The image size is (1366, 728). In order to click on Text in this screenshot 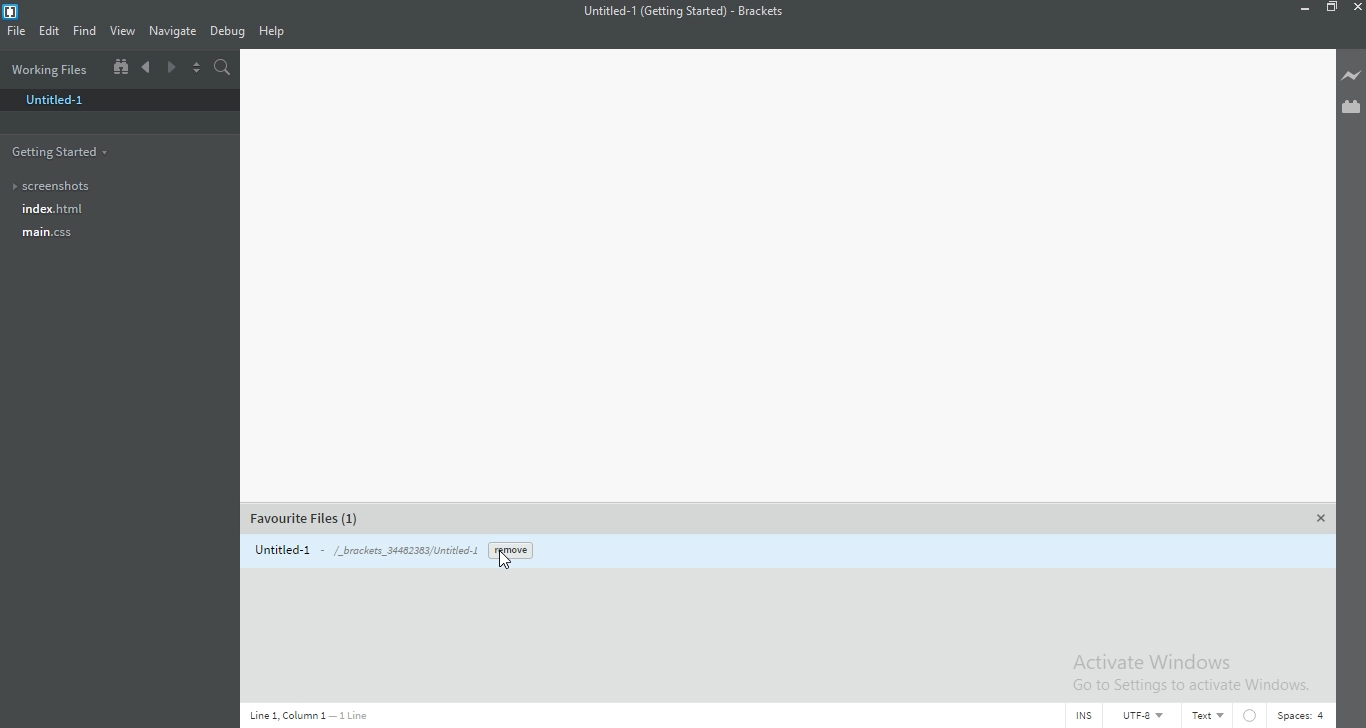, I will do `click(1210, 713)`.